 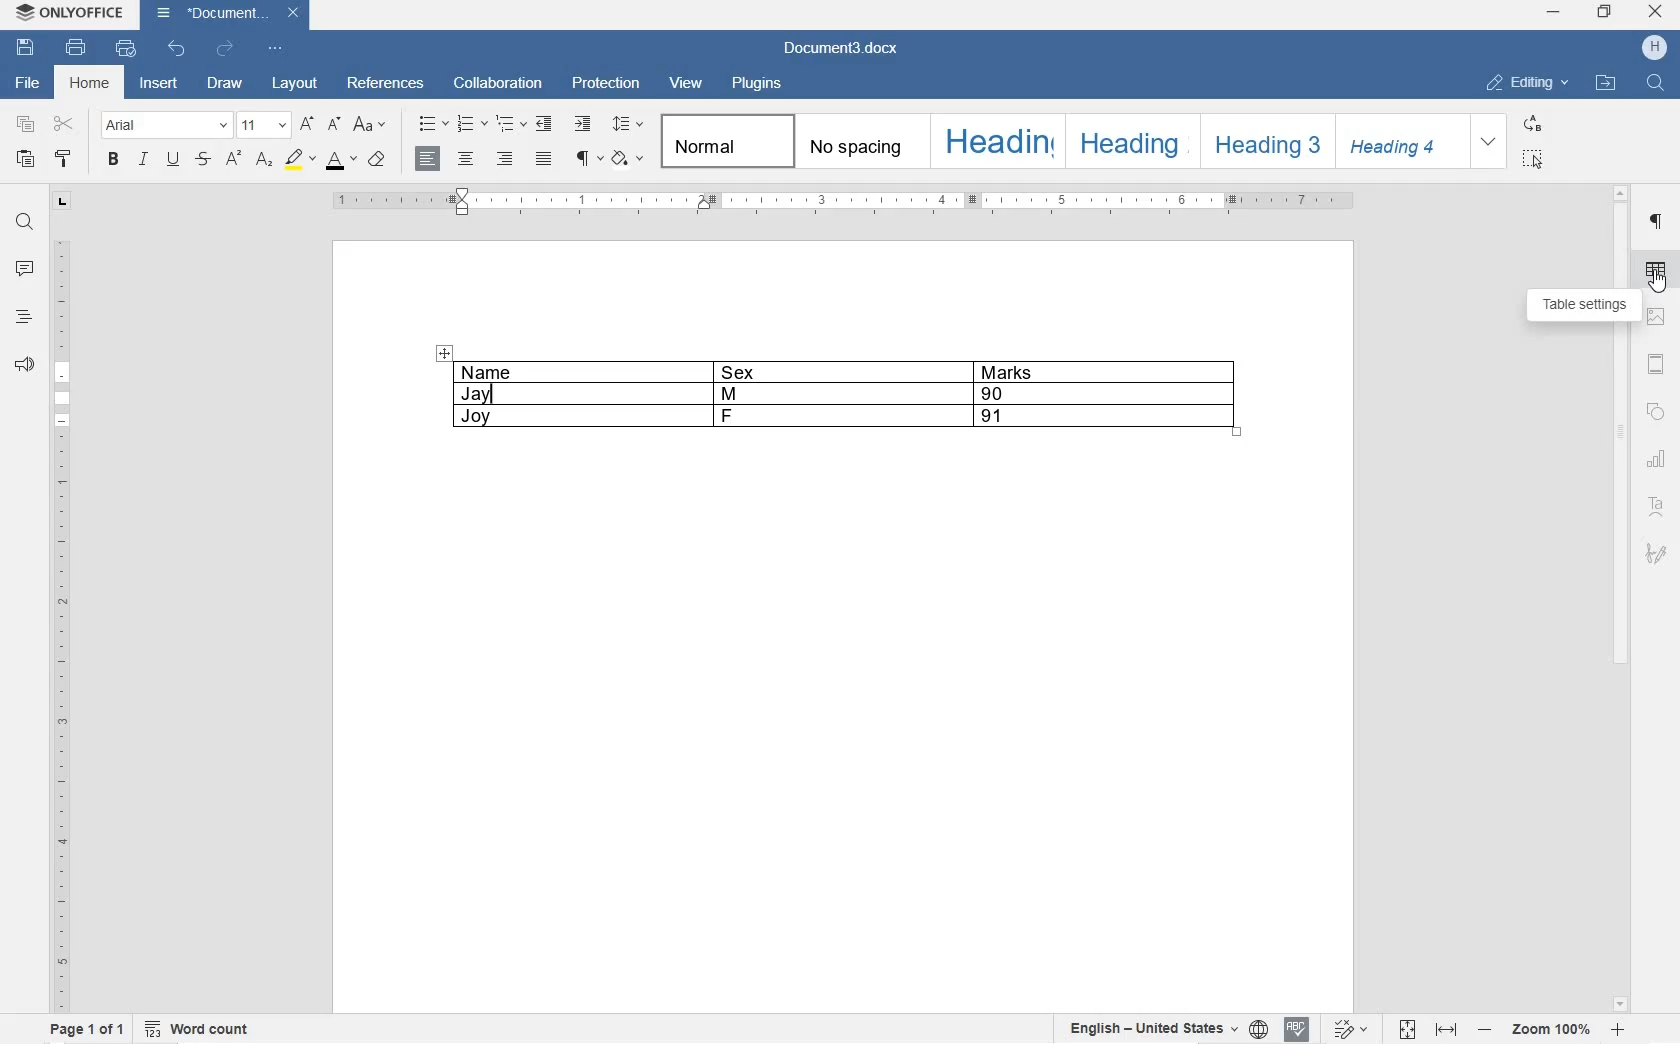 What do you see at coordinates (1552, 1032) in the screenshot?
I see `ZOOM IN OR OUT` at bounding box center [1552, 1032].